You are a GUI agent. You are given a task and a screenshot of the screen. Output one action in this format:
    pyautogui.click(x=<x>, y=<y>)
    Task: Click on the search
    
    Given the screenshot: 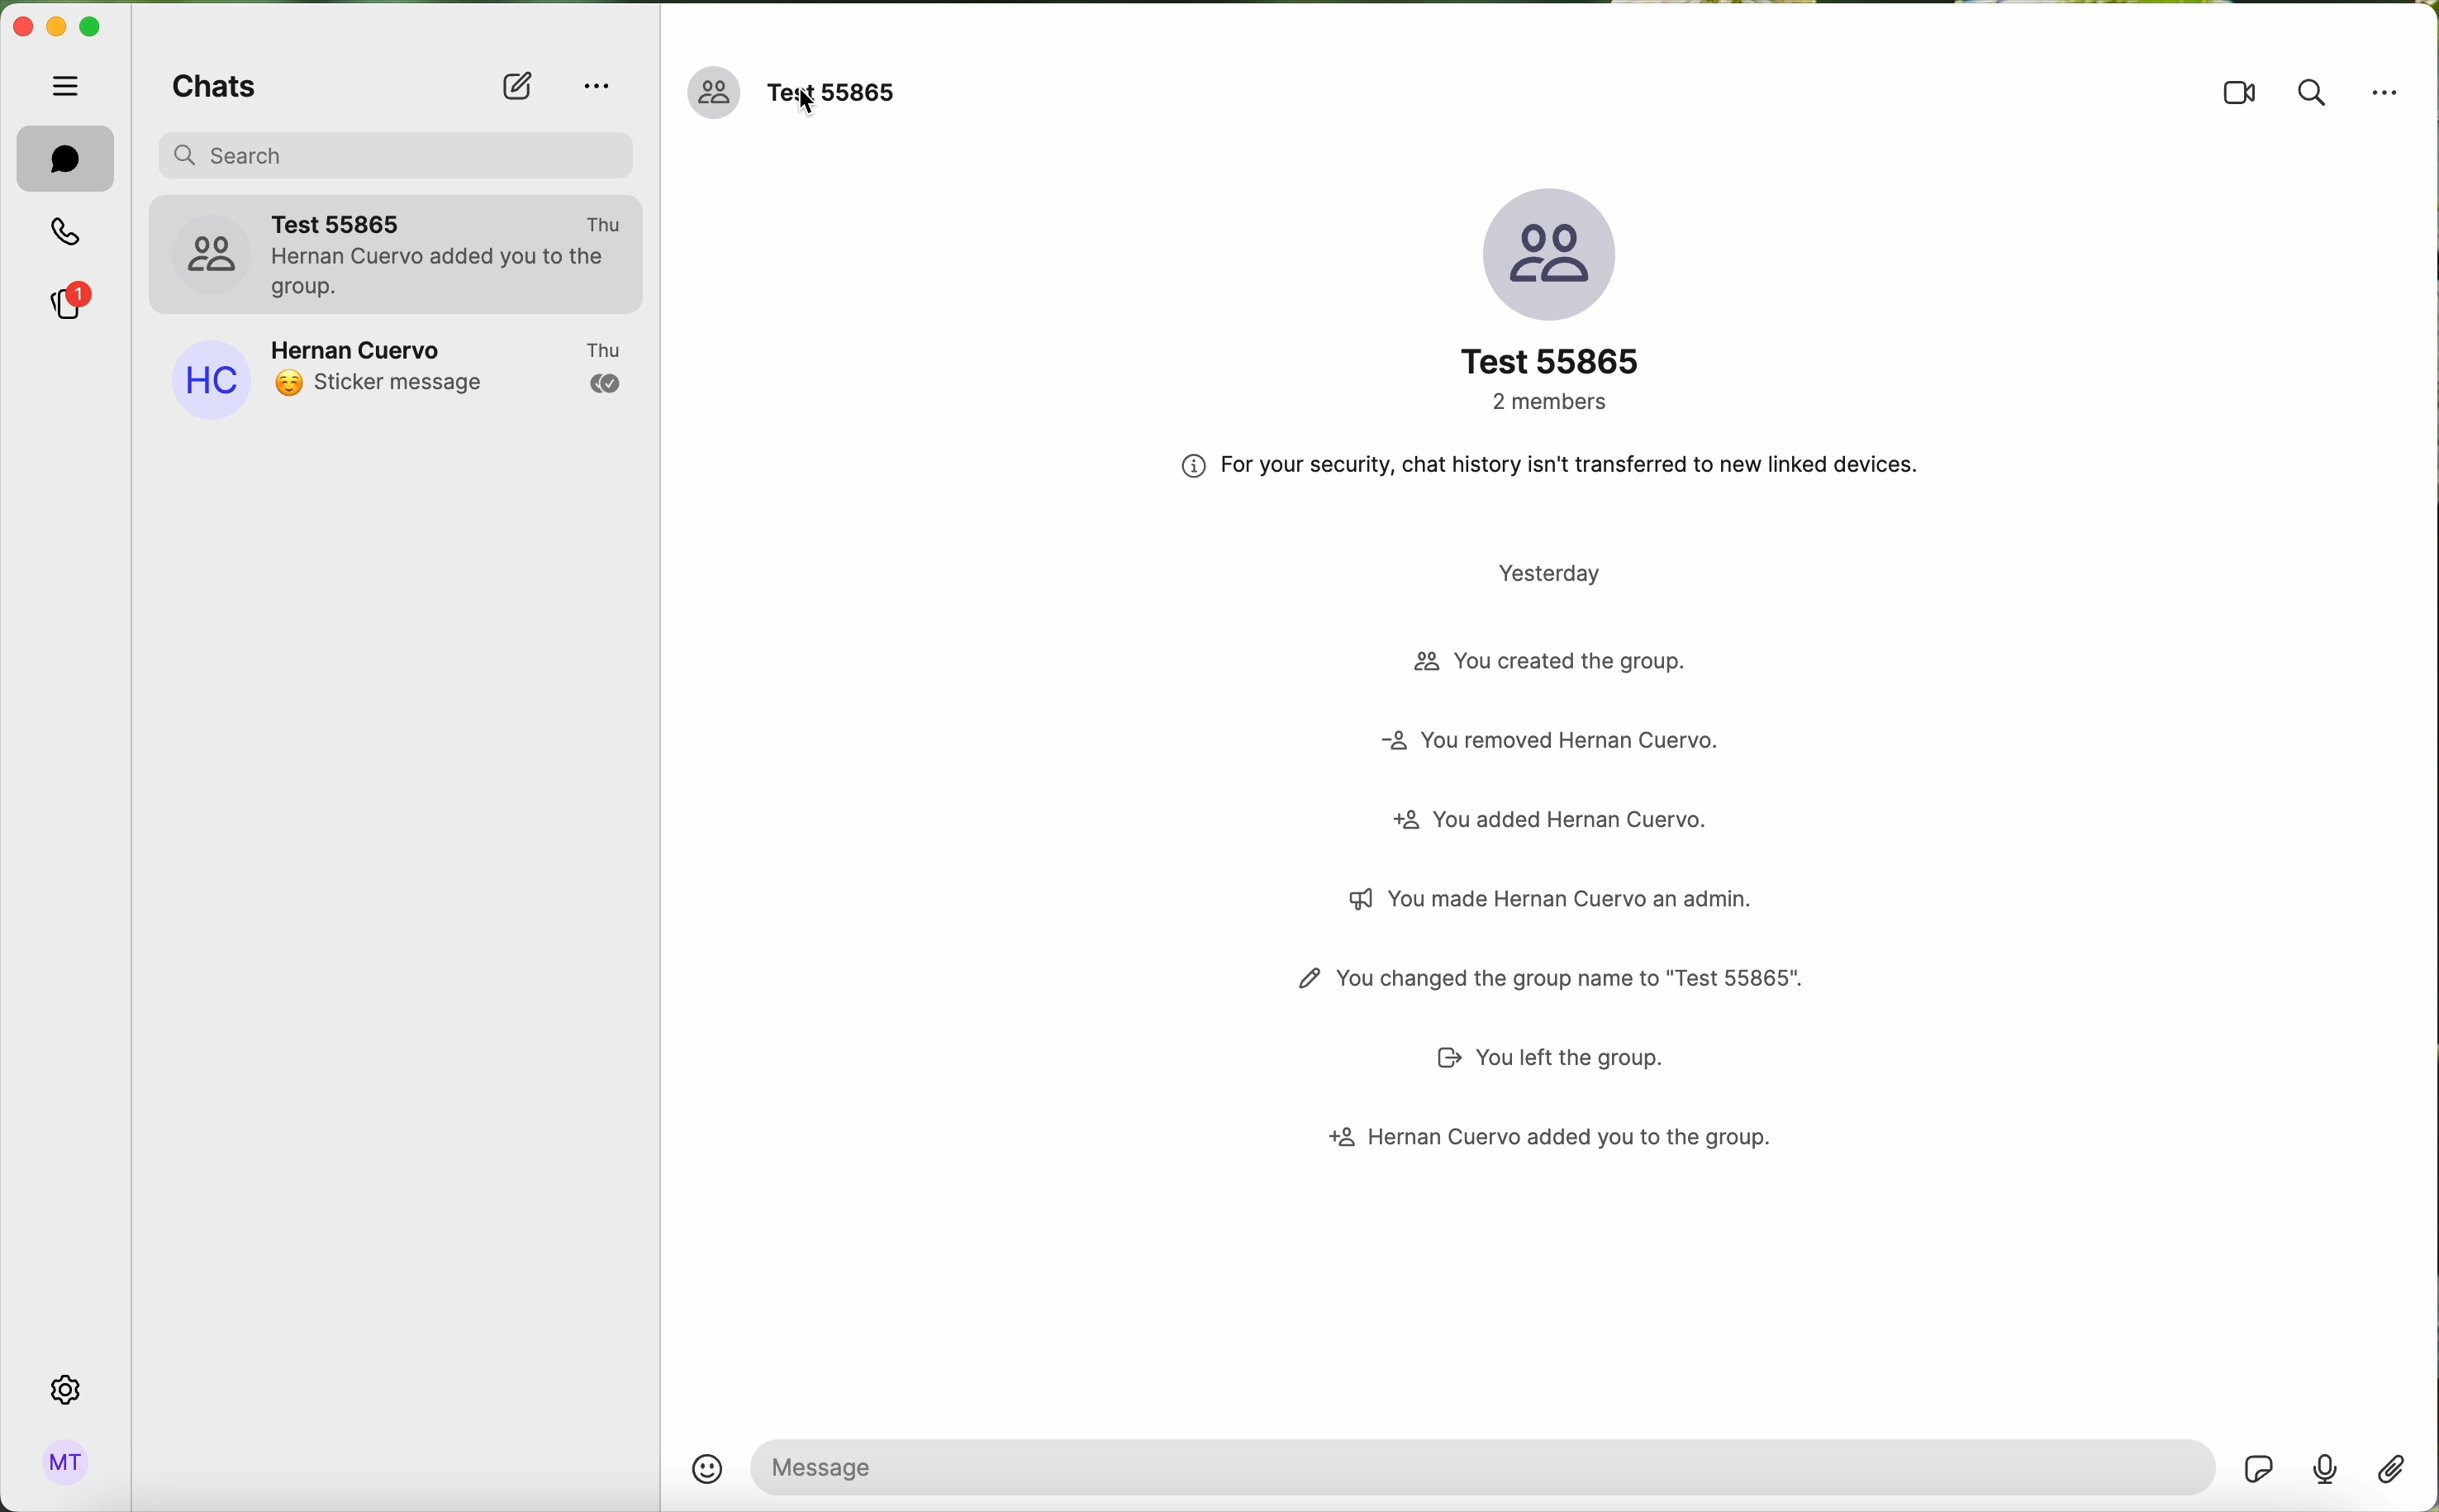 What is the action you would take?
    pyautogui.click(x=2314, y=93)
    